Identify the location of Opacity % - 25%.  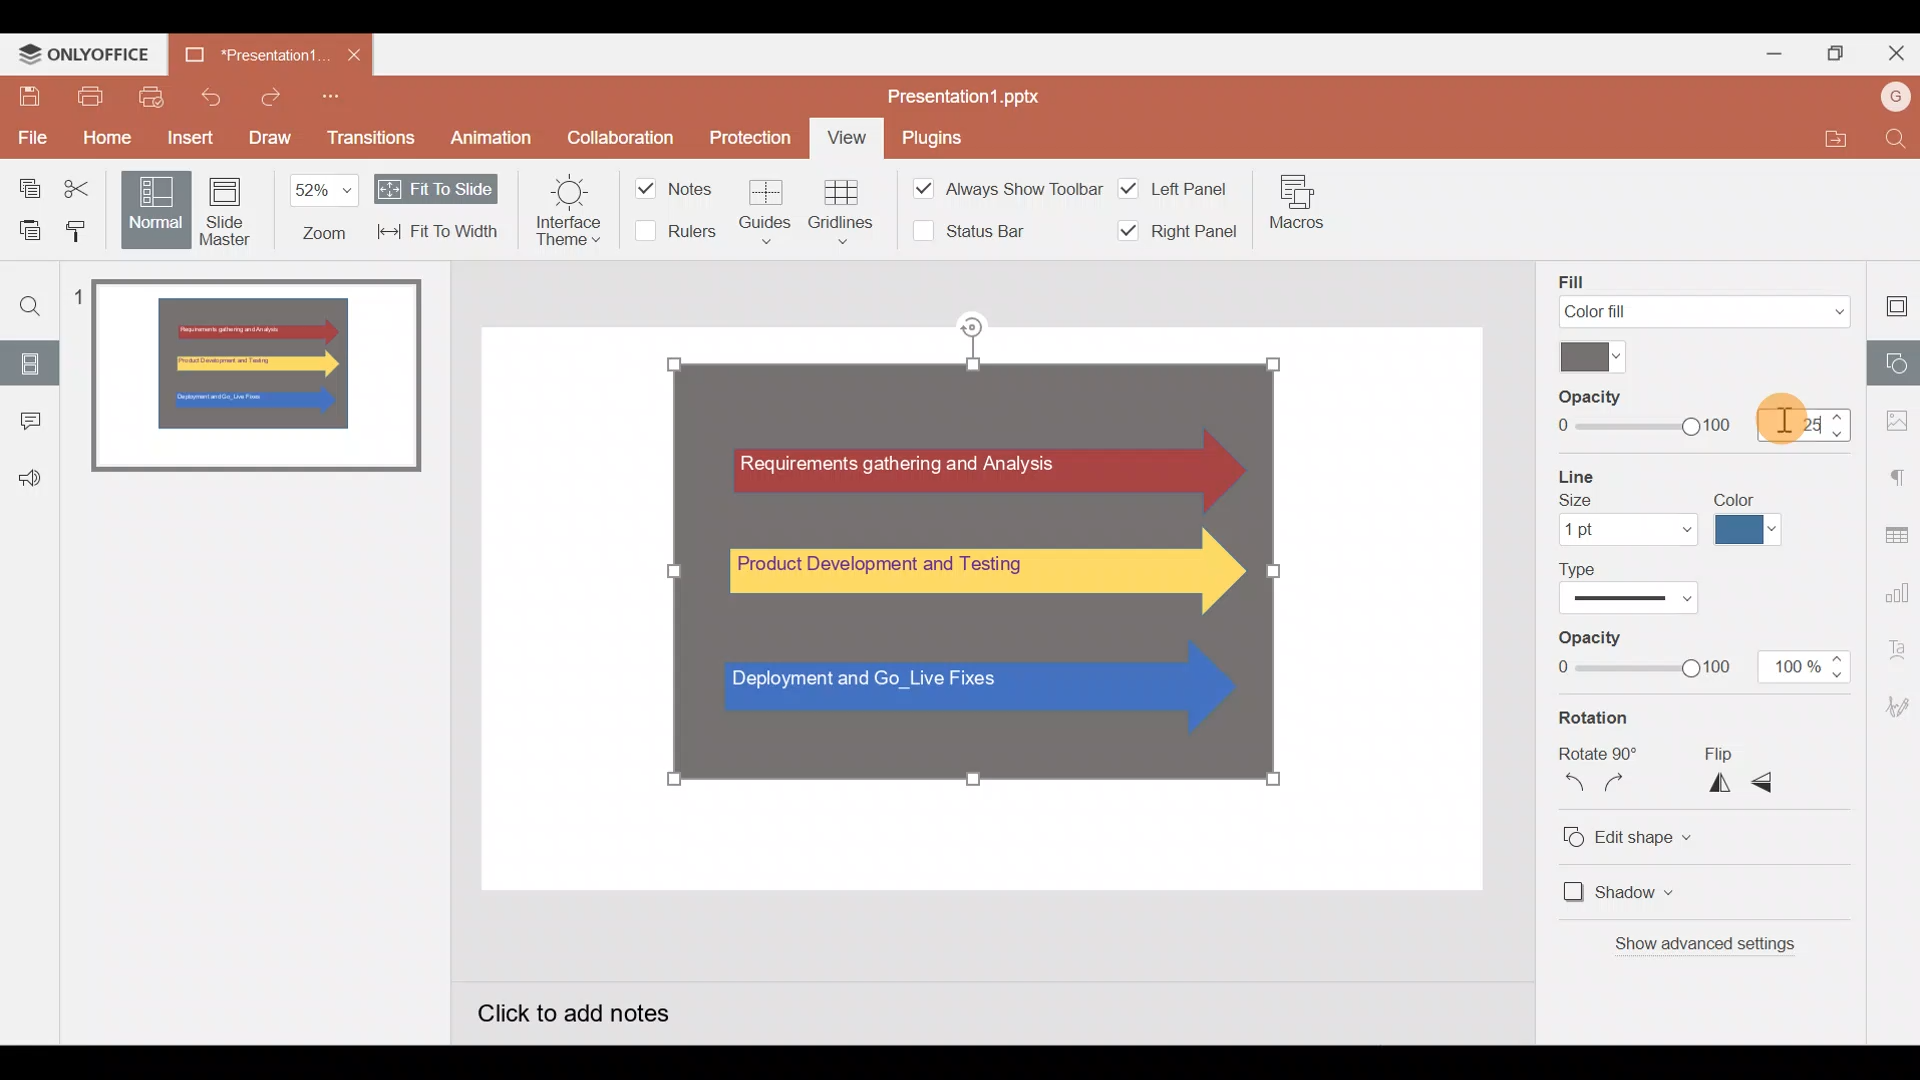
(1810, 424).